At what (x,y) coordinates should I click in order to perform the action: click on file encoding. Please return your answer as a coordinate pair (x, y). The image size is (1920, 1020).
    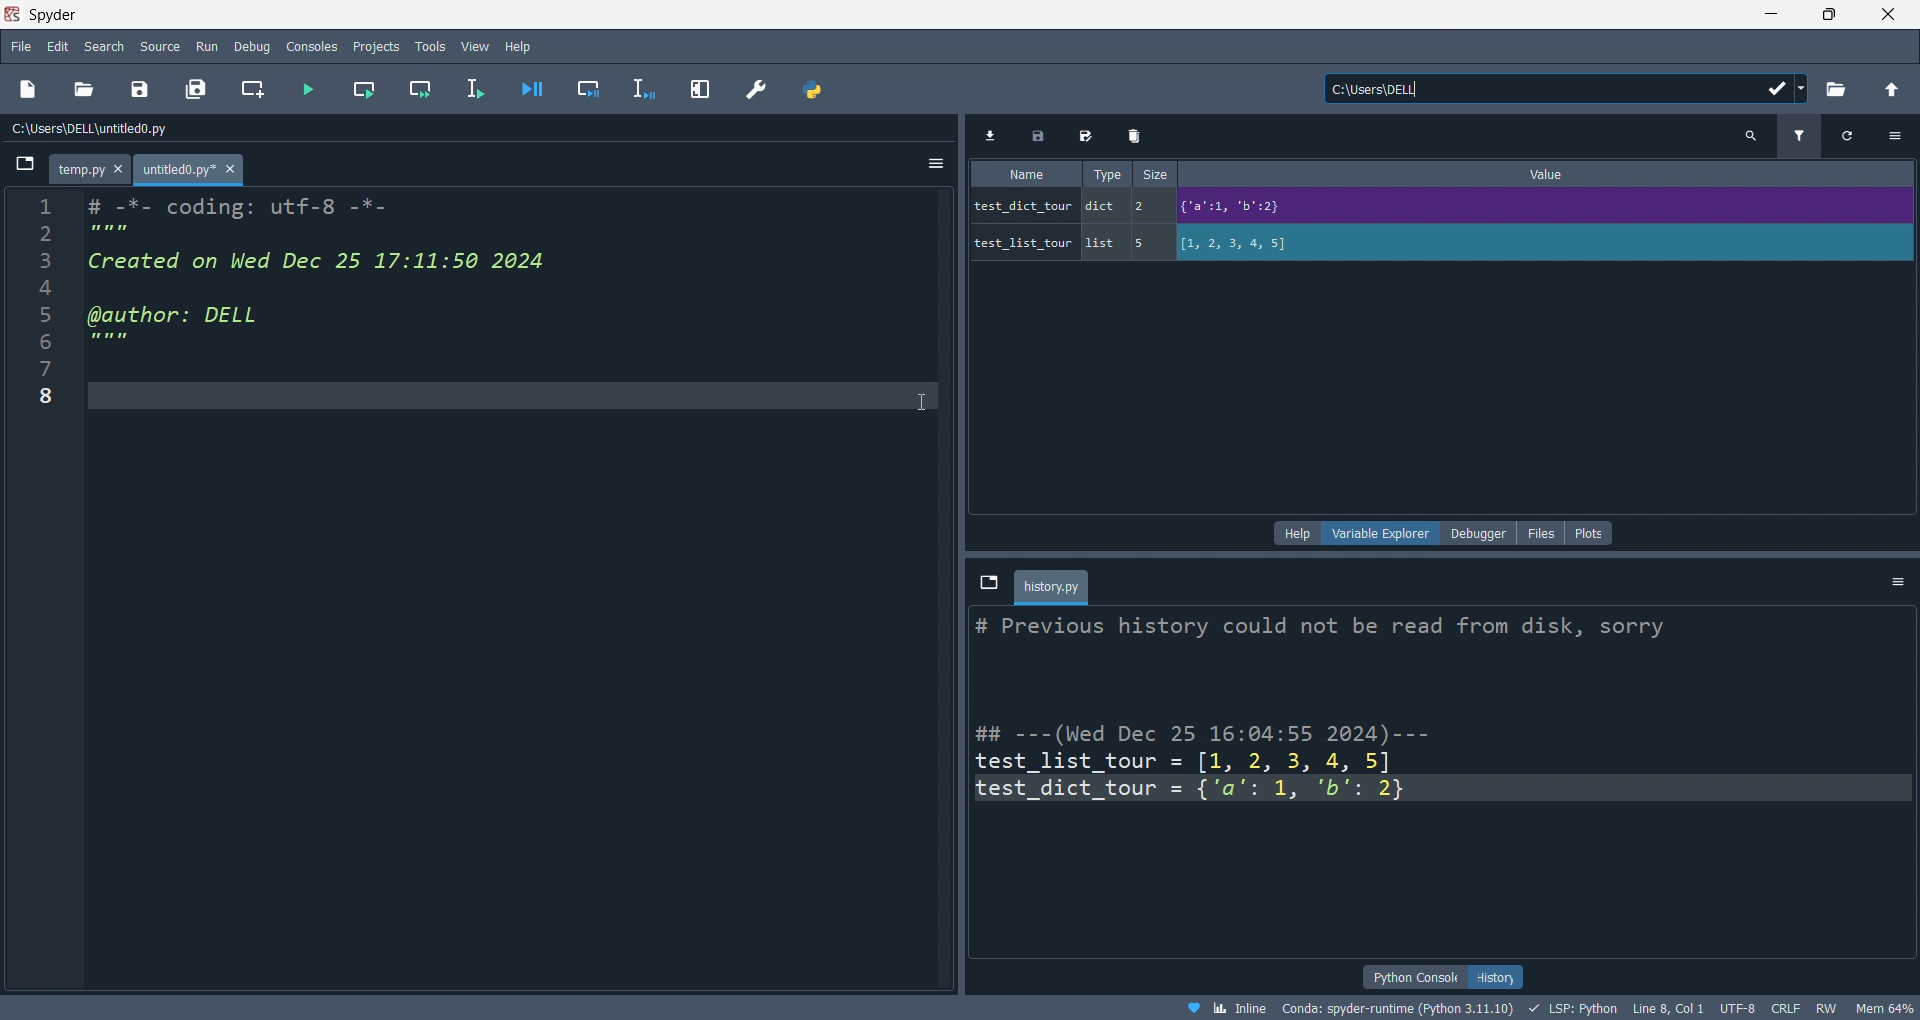
    Looking at the image, I should click on (1736, 1008).